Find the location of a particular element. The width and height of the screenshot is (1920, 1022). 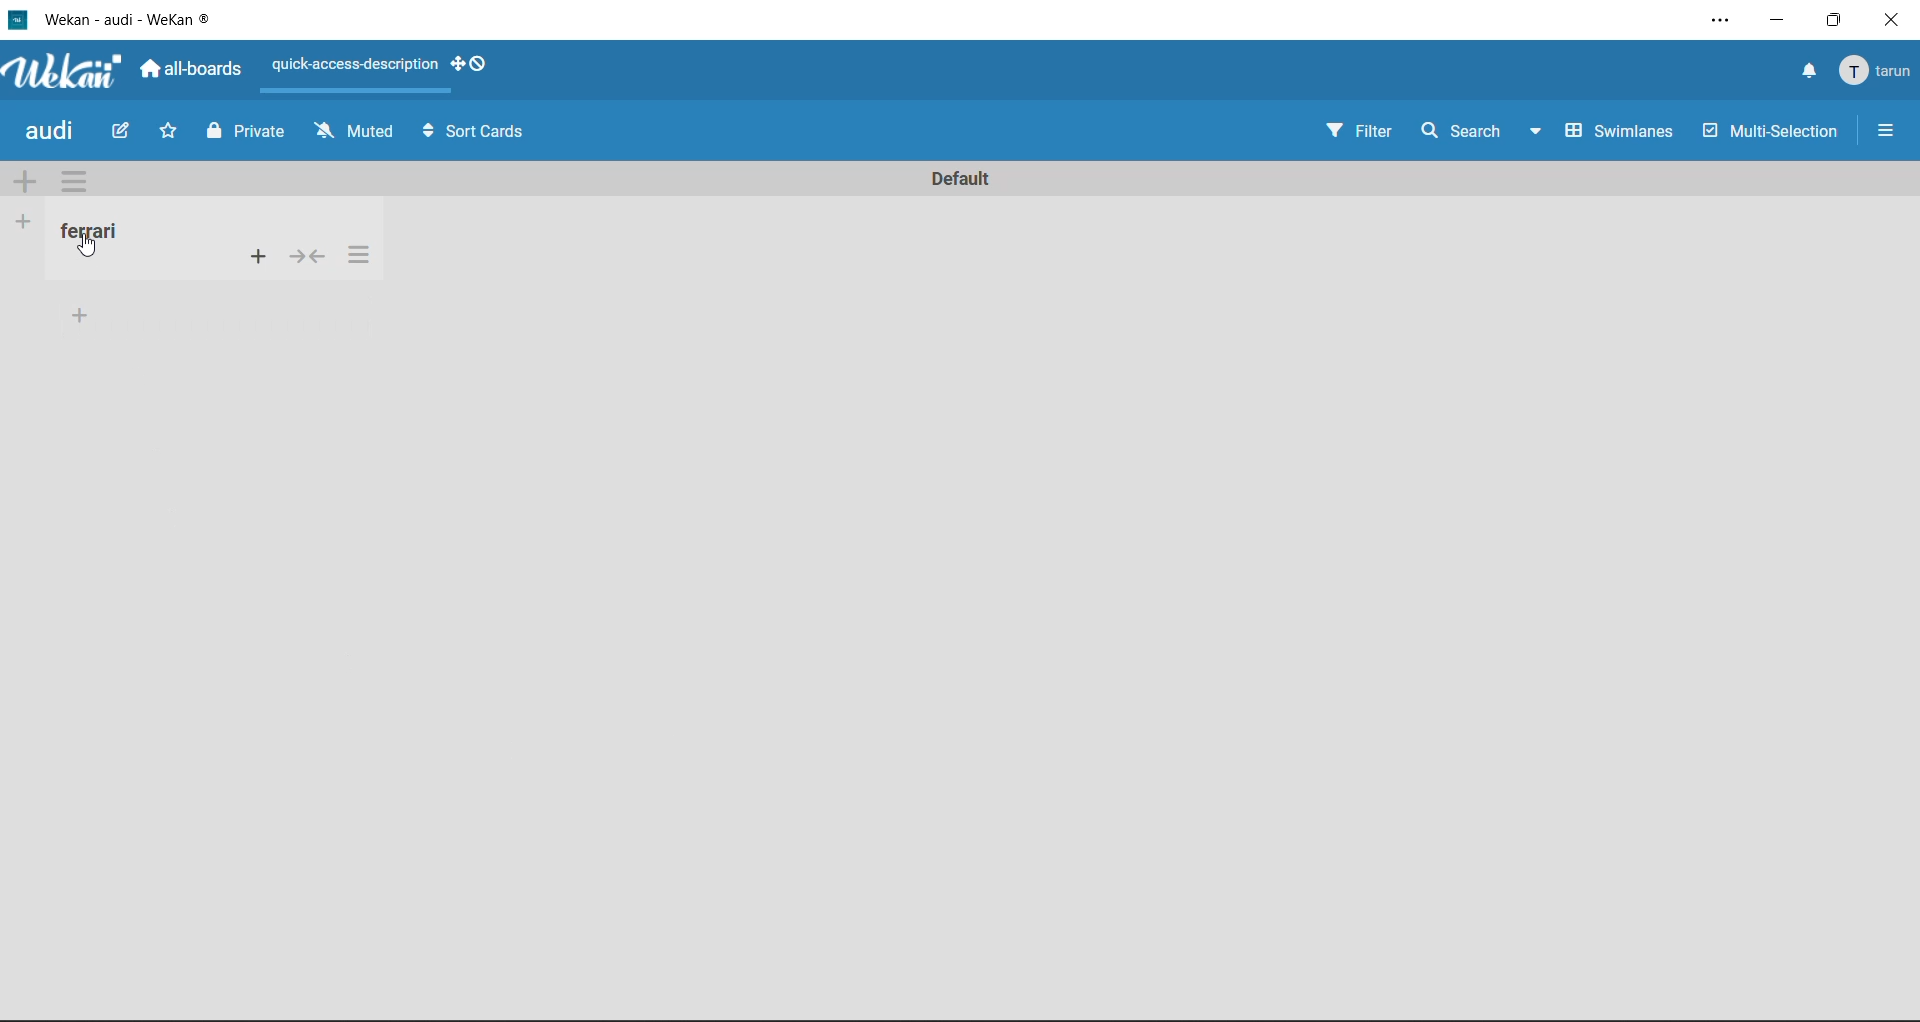

Muted is located at coordinates (354, 132).